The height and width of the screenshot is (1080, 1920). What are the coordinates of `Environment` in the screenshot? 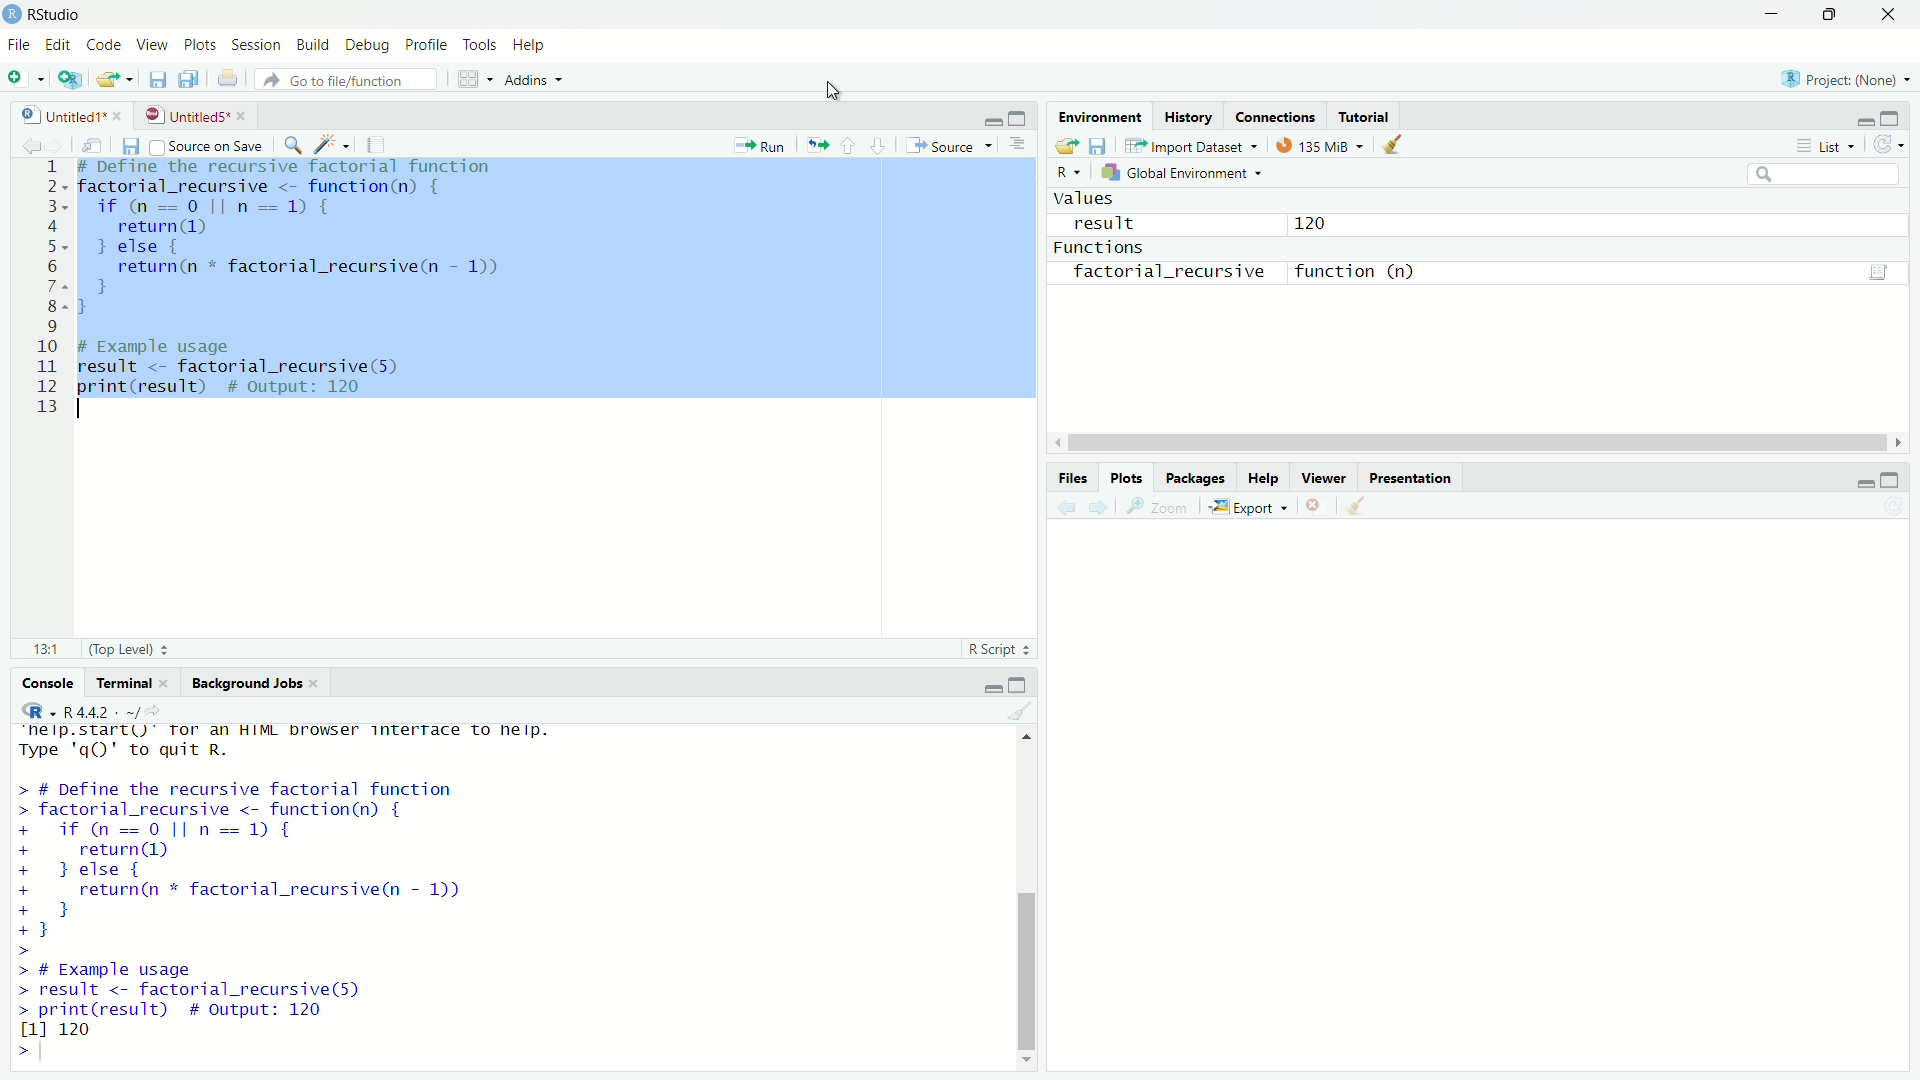 It's located at (1100, 114).